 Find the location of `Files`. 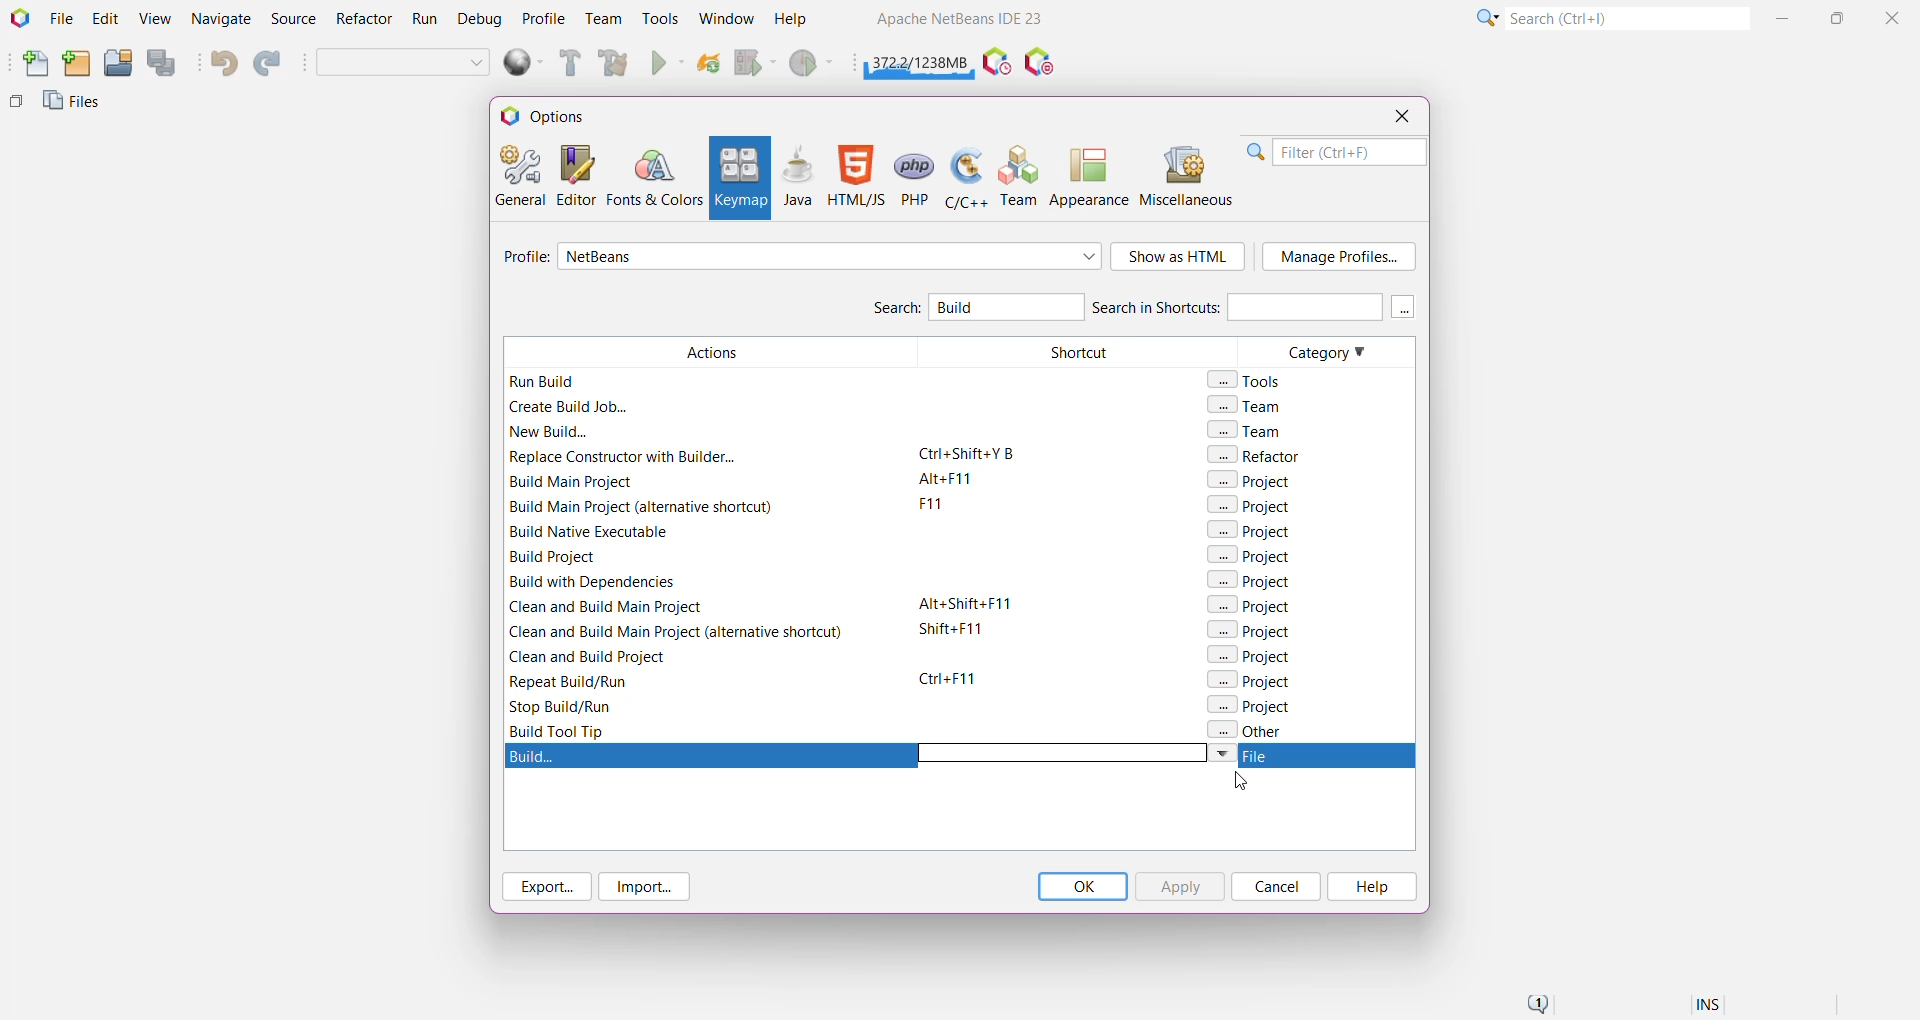

Files is located at coordinates (75, 106).